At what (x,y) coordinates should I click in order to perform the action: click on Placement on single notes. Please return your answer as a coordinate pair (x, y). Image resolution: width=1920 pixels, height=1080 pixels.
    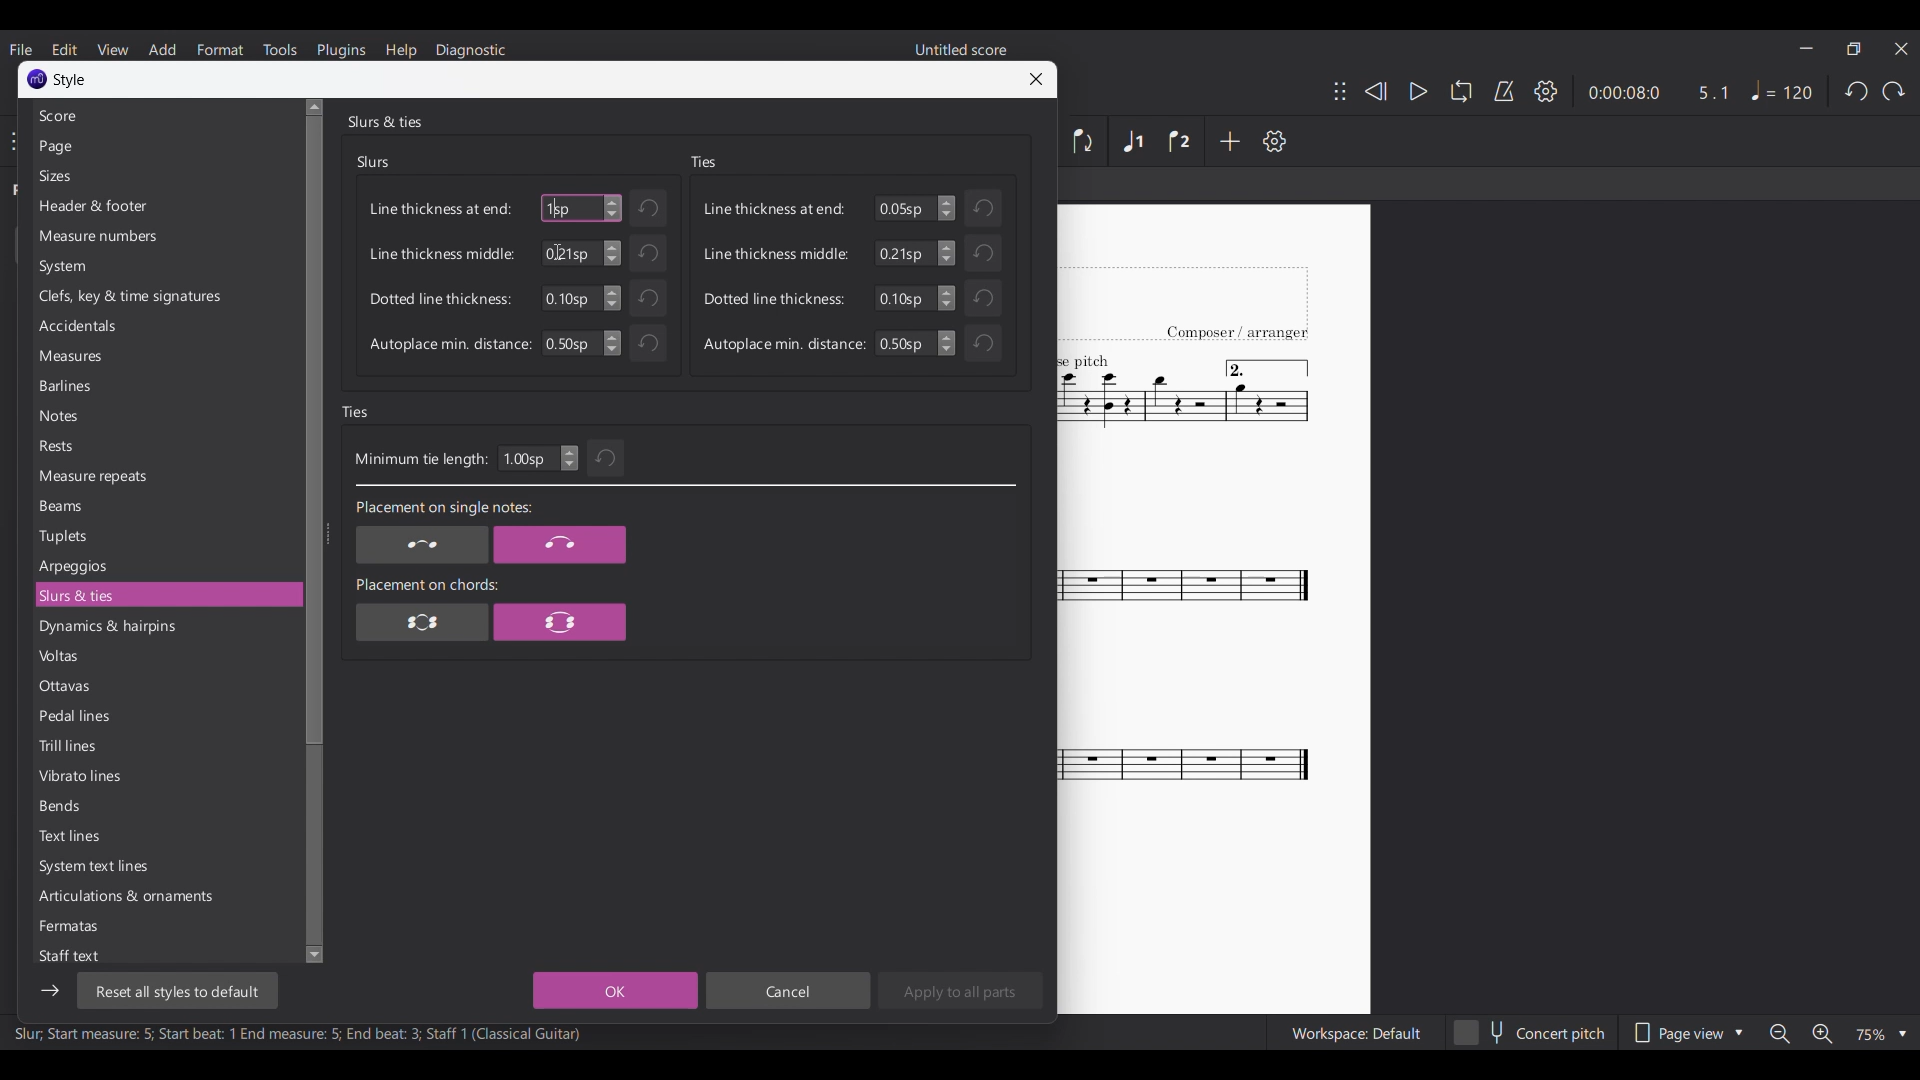
    Looking at the image, I should click on (442, 509).